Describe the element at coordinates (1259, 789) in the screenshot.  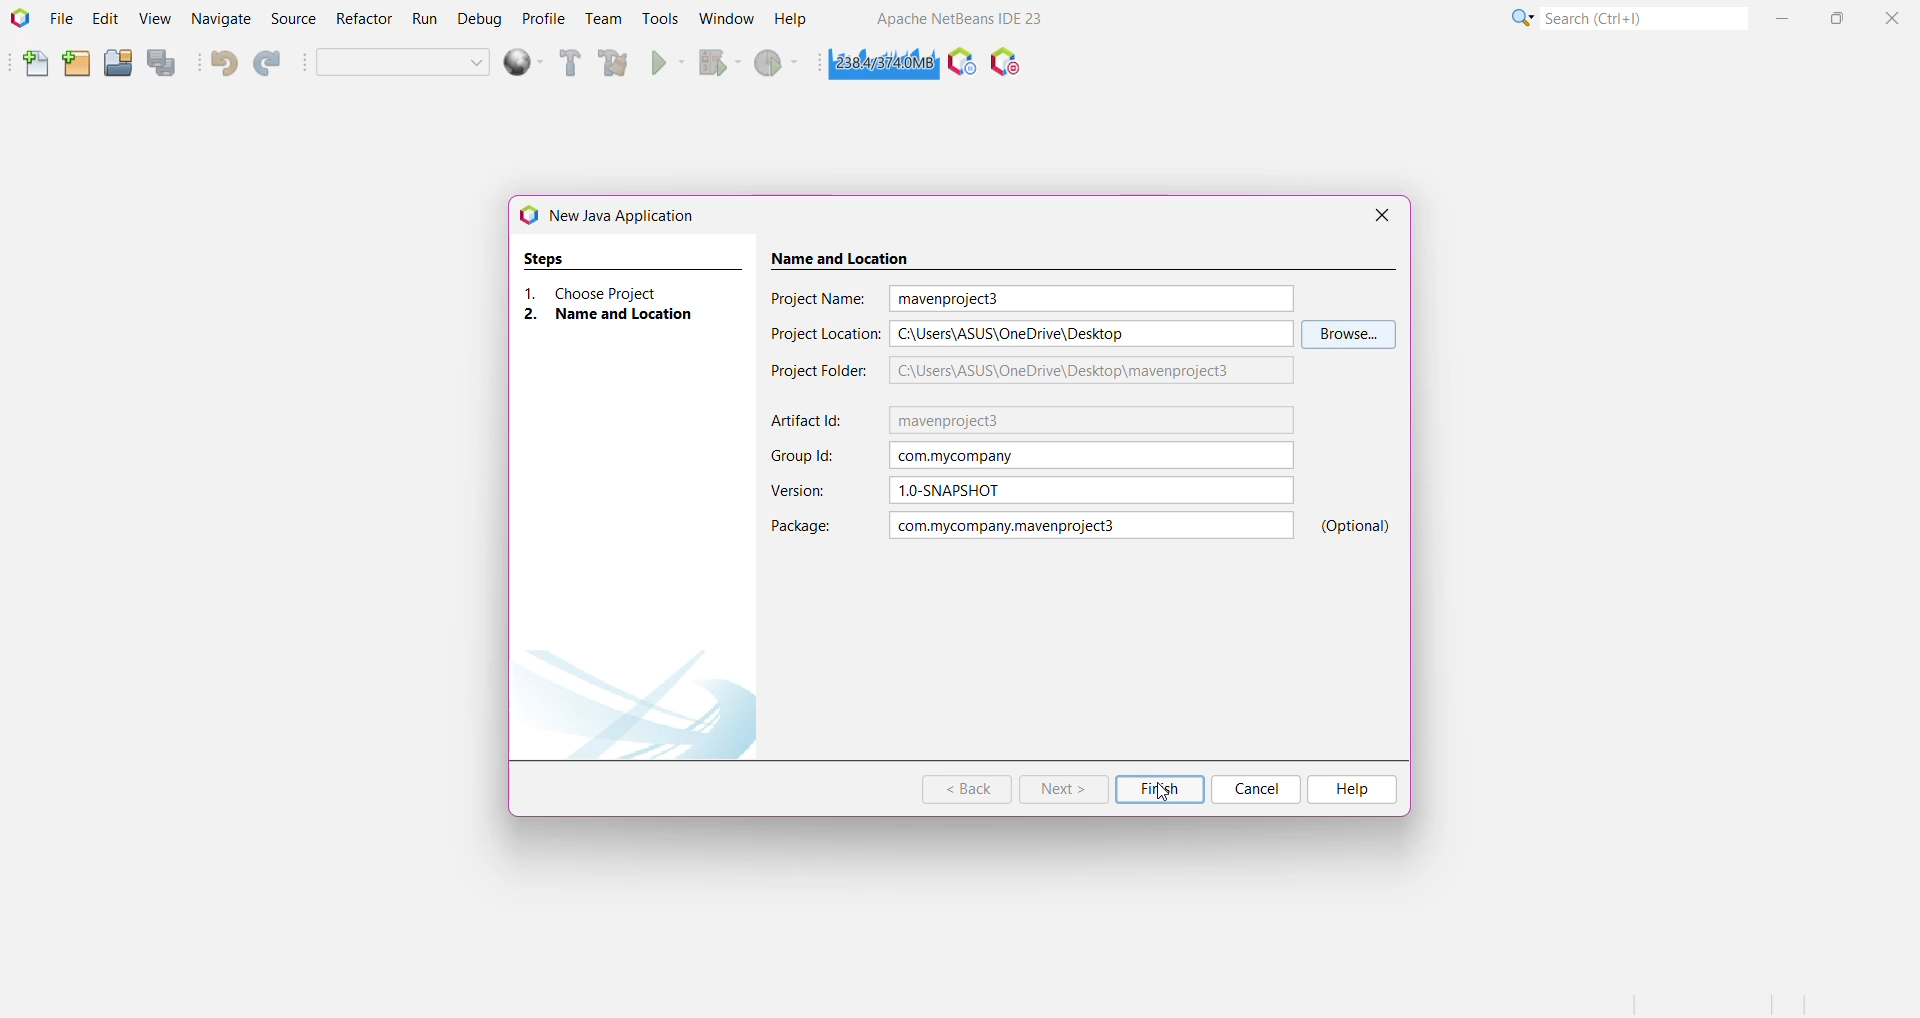
I see `Cancel` at that location.